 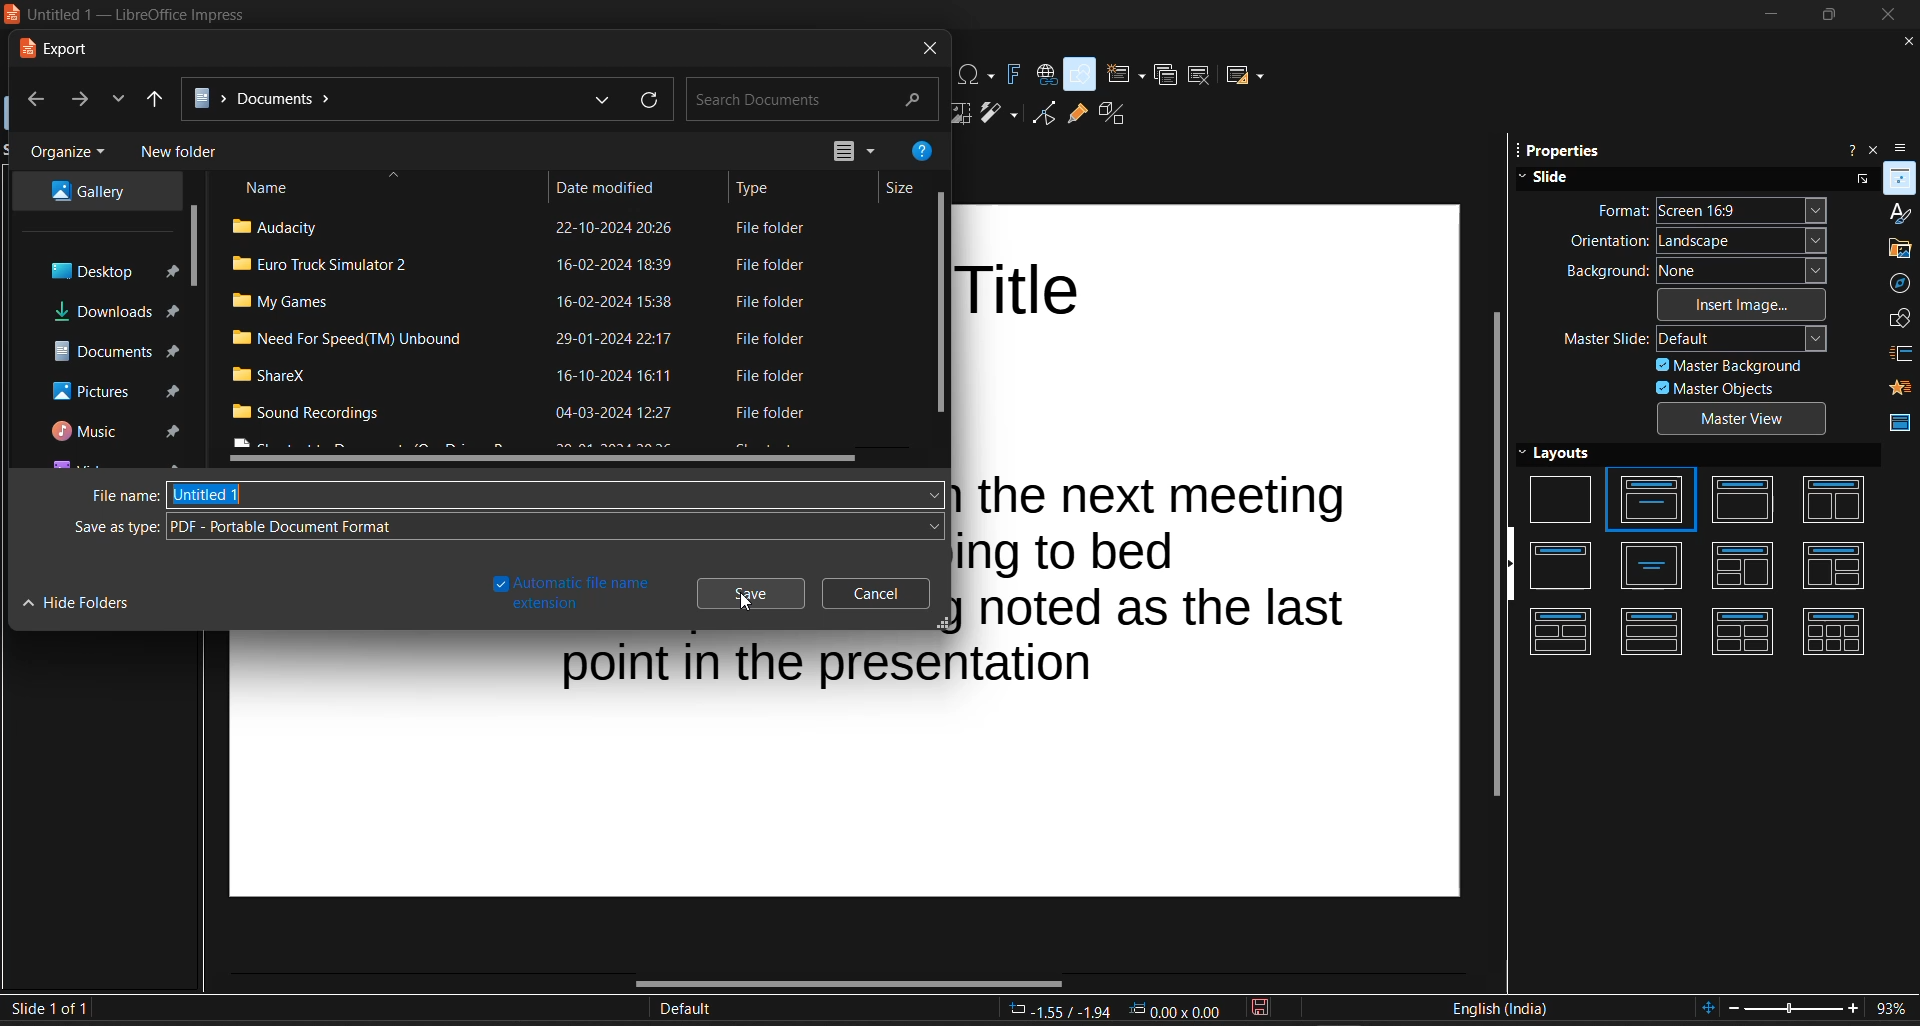 What do you see at coordinates (31, 101) in the screenshot?
I see `back` at bounding box center [31, 101].